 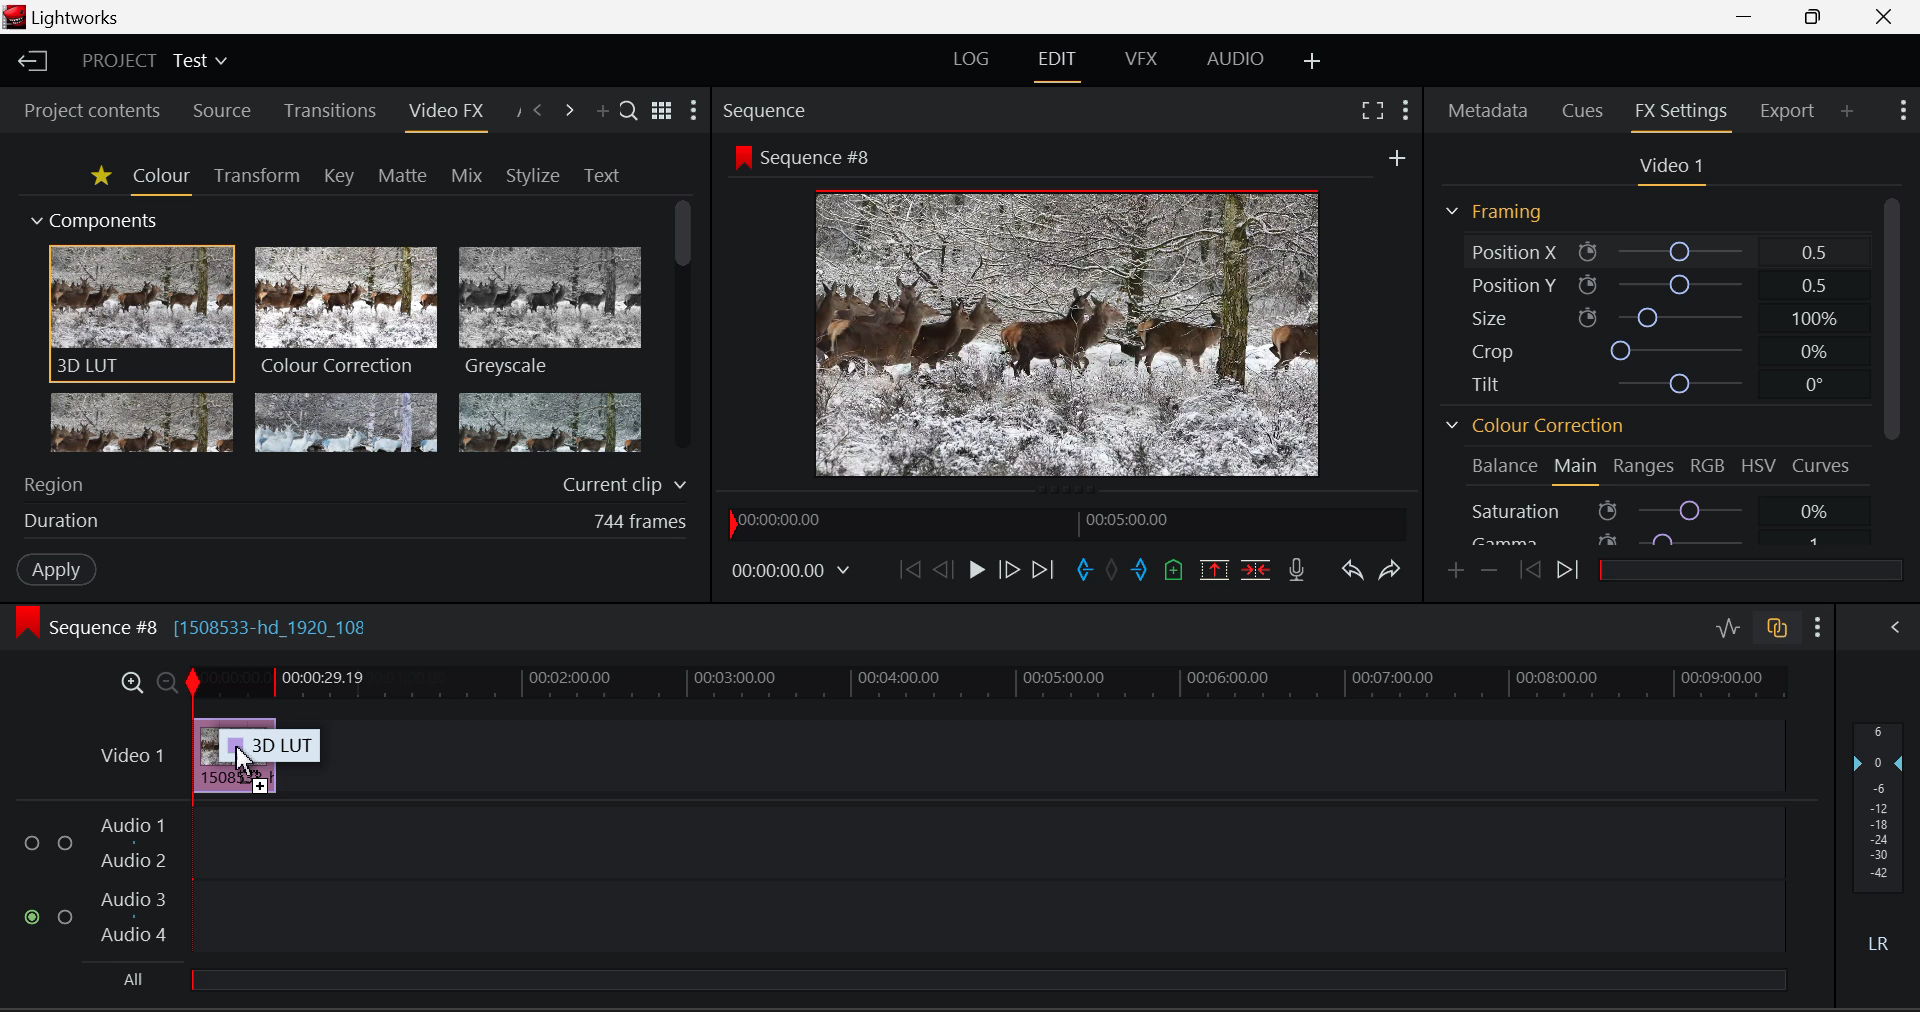 What do you see at coordinates (1643, 465) in the screenshot?
I see `Ranges` at bounding box center [1643, 465].